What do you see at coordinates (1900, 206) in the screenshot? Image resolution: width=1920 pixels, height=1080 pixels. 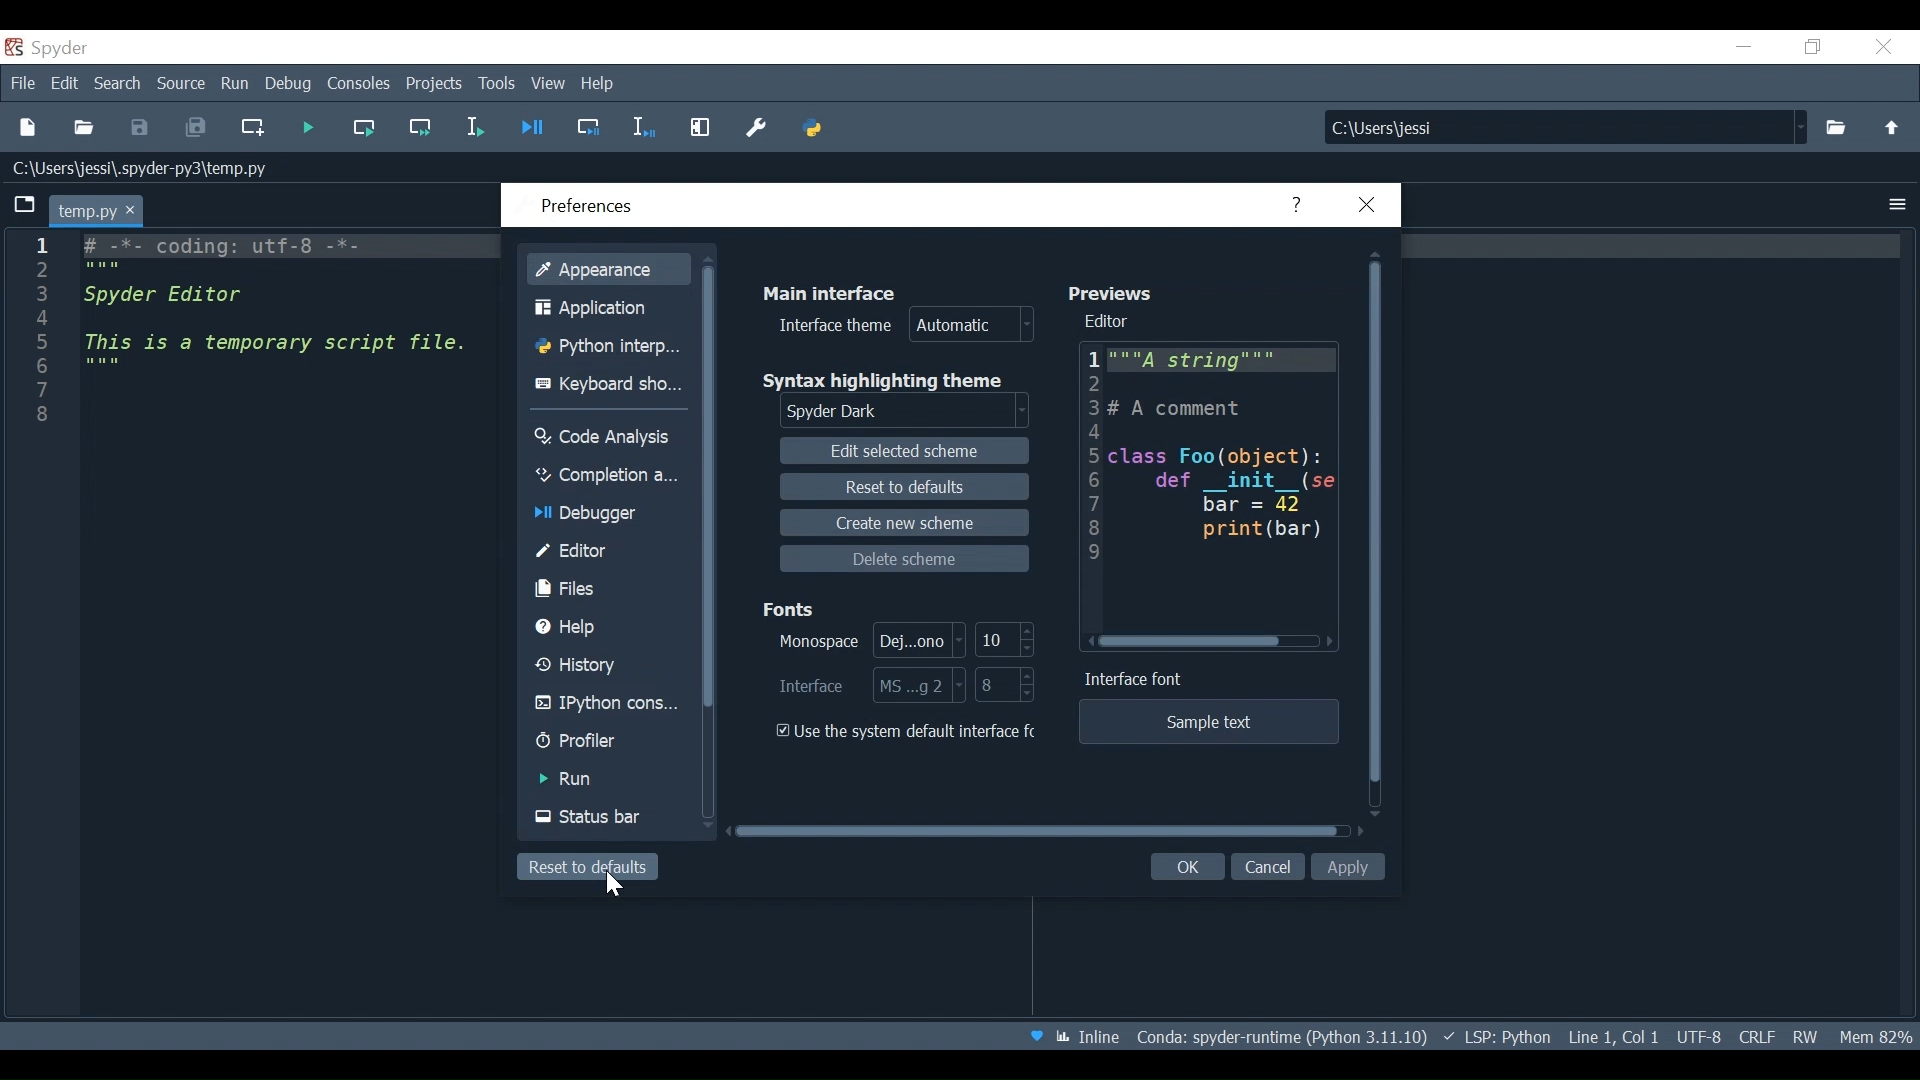 I see `Options` at bounding box center [1900, 206].